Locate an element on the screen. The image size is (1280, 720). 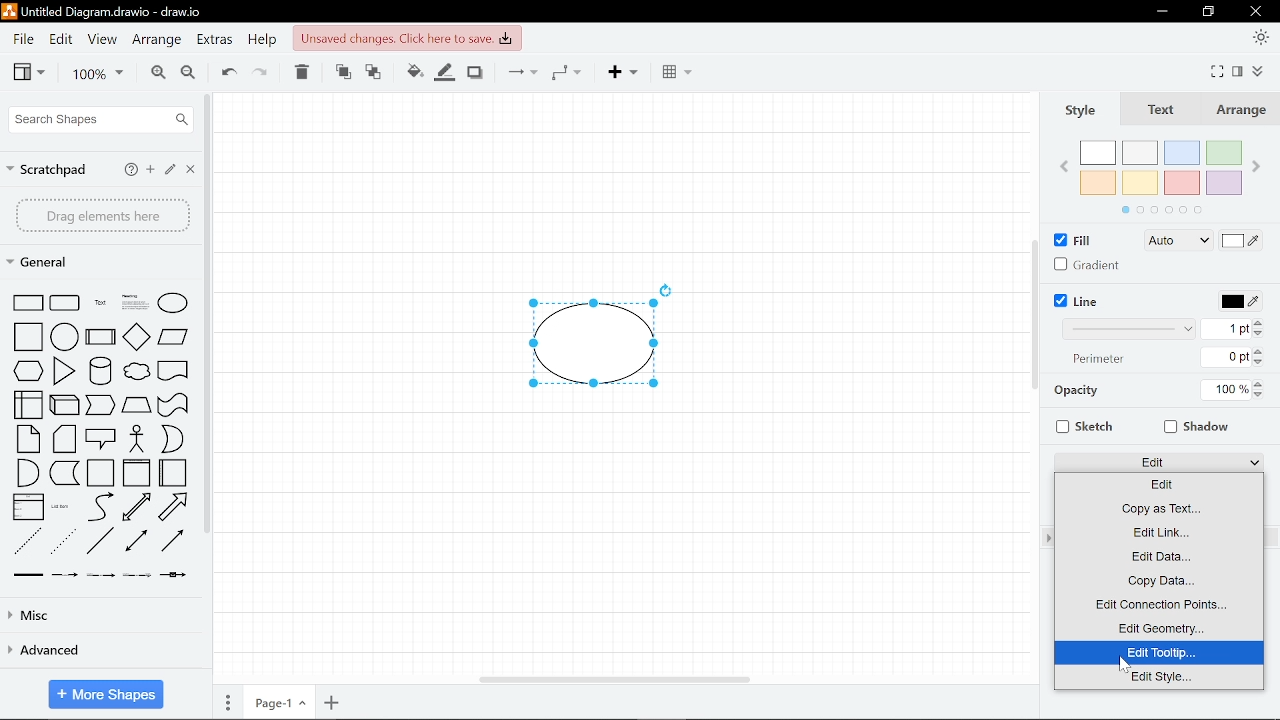
rectangle is located at coordinates (30, 302).